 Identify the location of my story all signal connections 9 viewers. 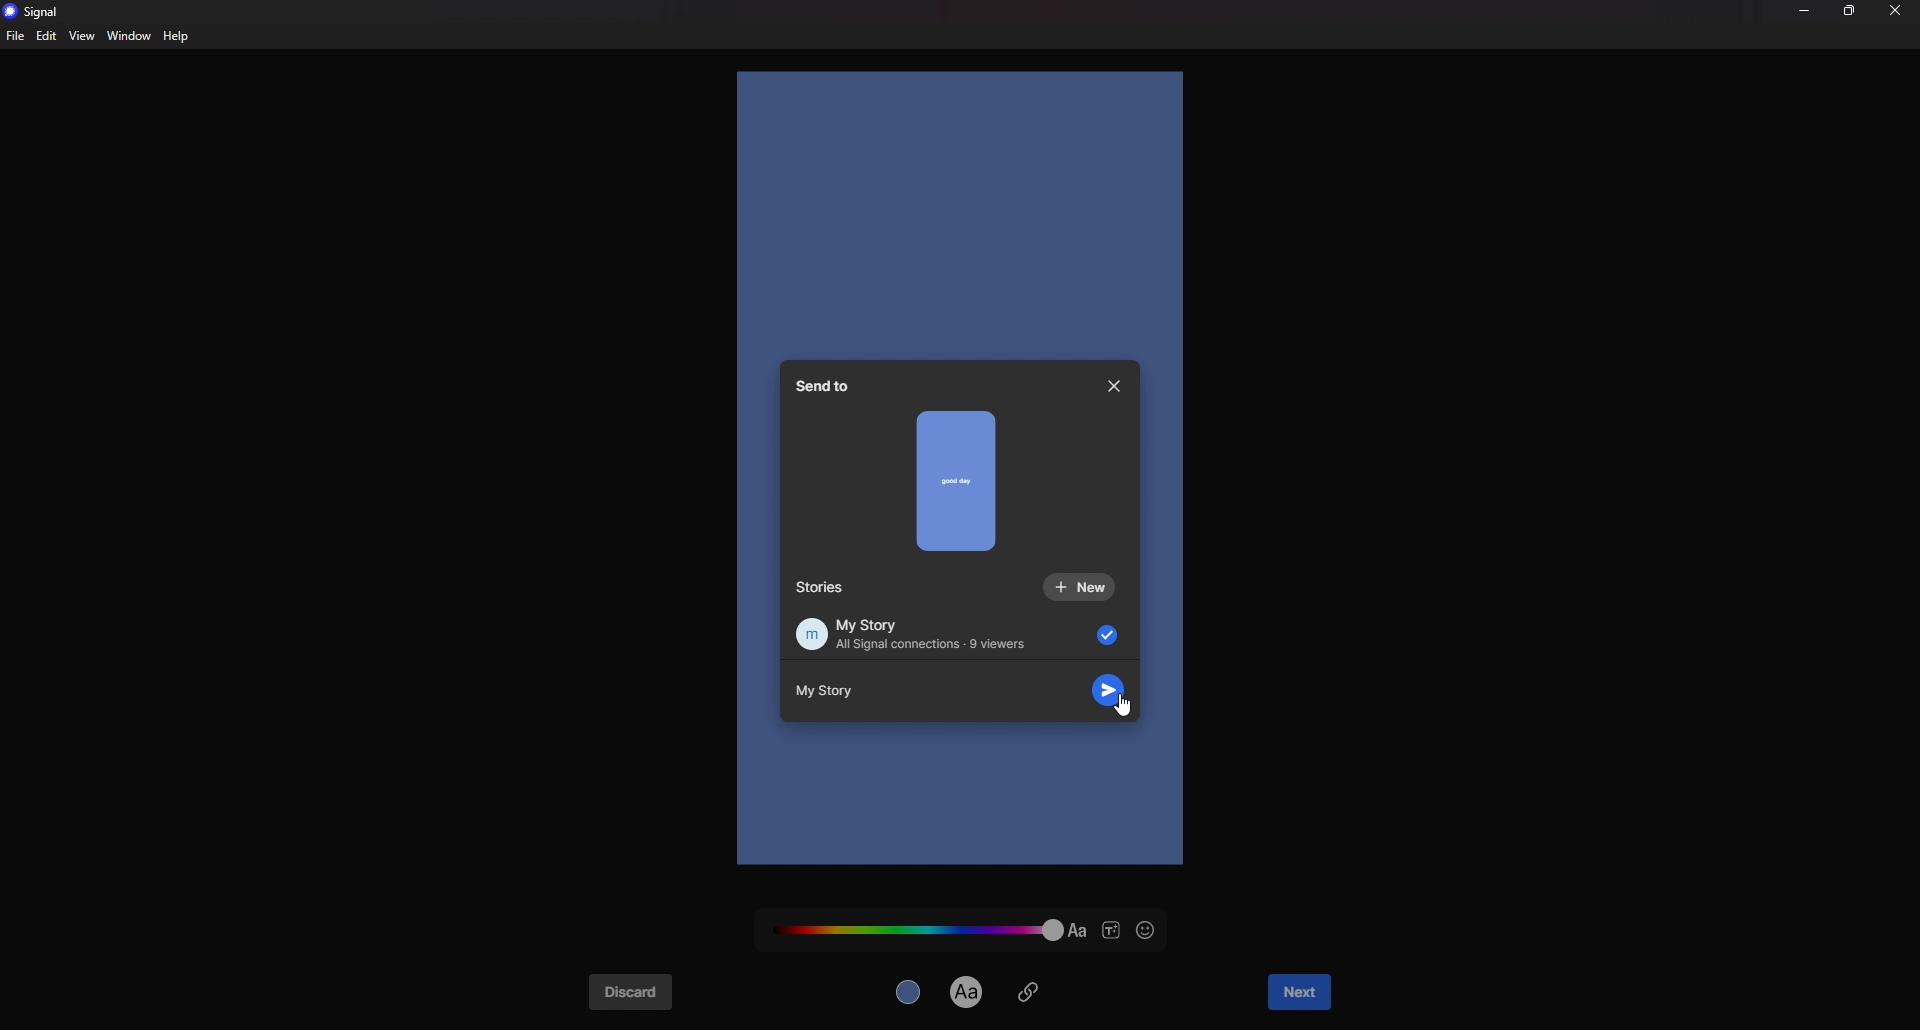
(956, 633).